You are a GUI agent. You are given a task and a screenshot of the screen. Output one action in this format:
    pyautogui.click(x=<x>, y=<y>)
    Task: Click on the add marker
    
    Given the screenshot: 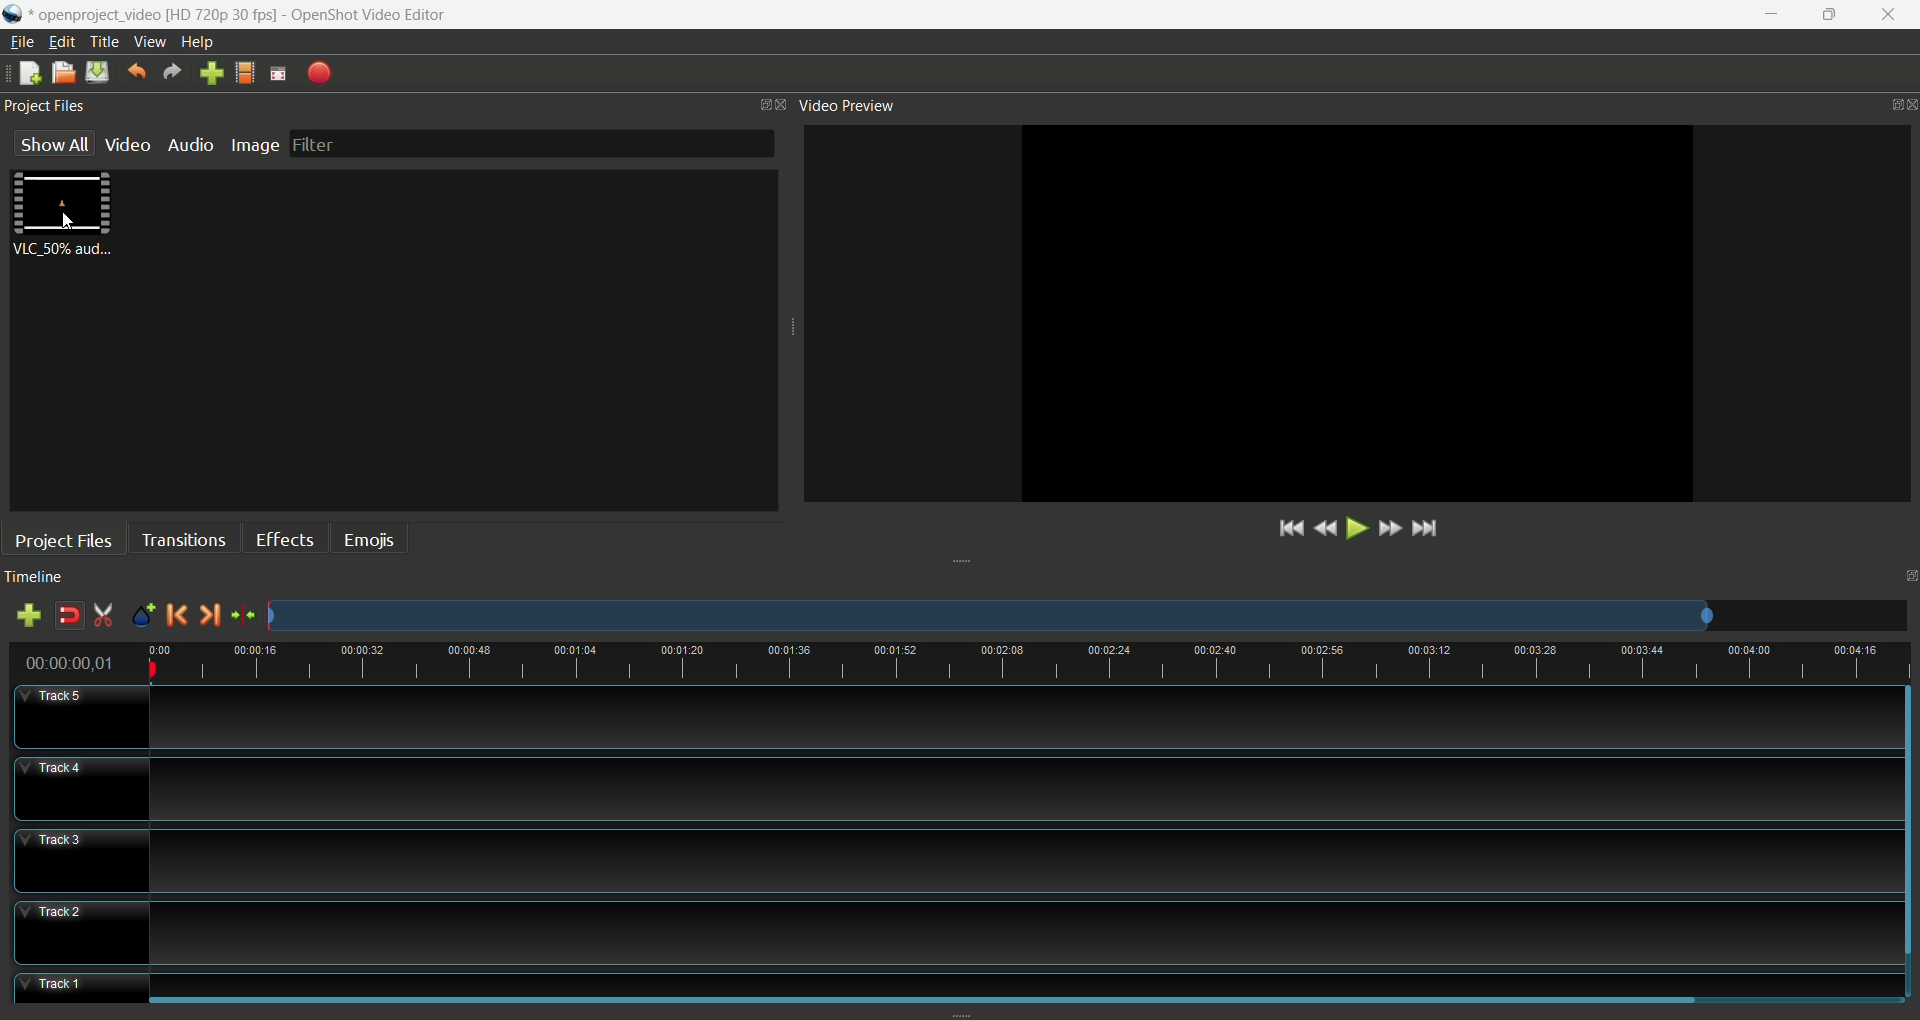 What is the action you would take?
    pyautogui.click(x=142, y=614)
    